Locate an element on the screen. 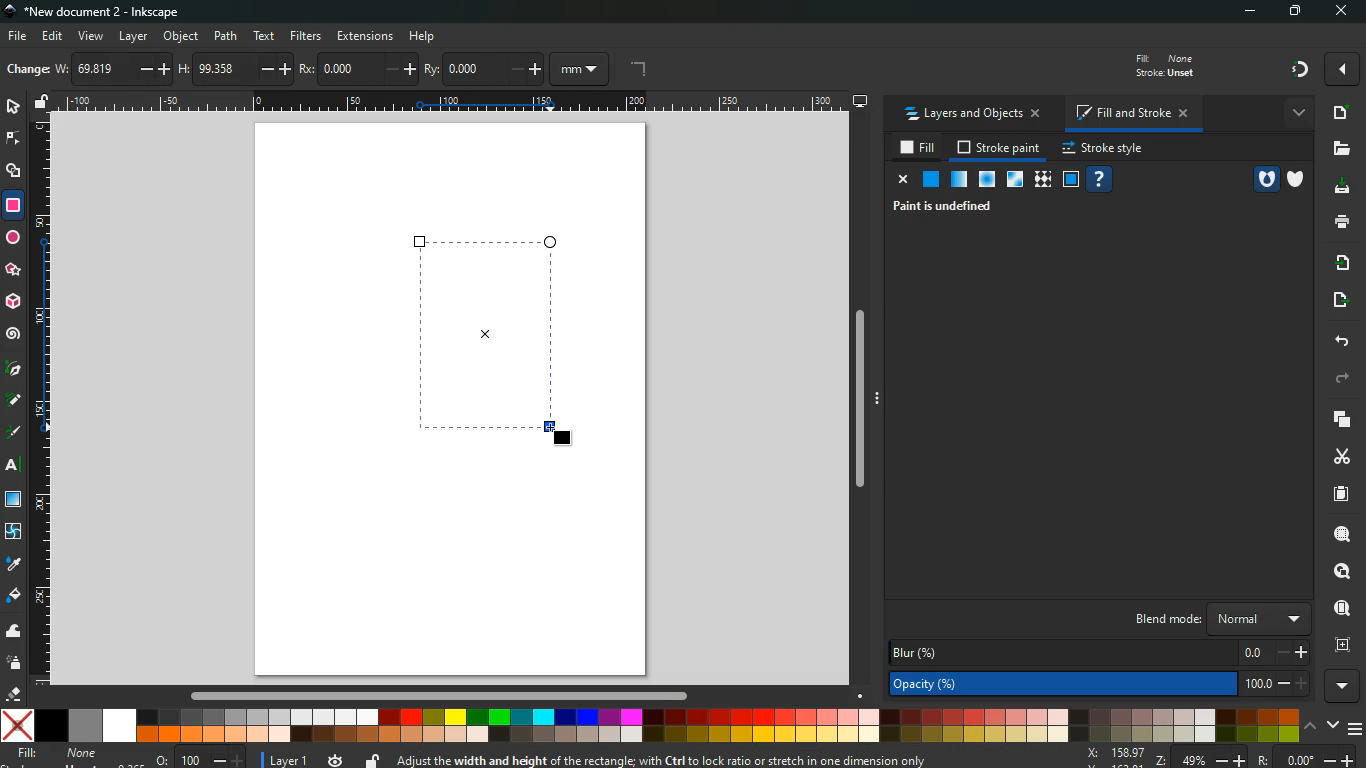  pic is located at coordinates (15, 370).